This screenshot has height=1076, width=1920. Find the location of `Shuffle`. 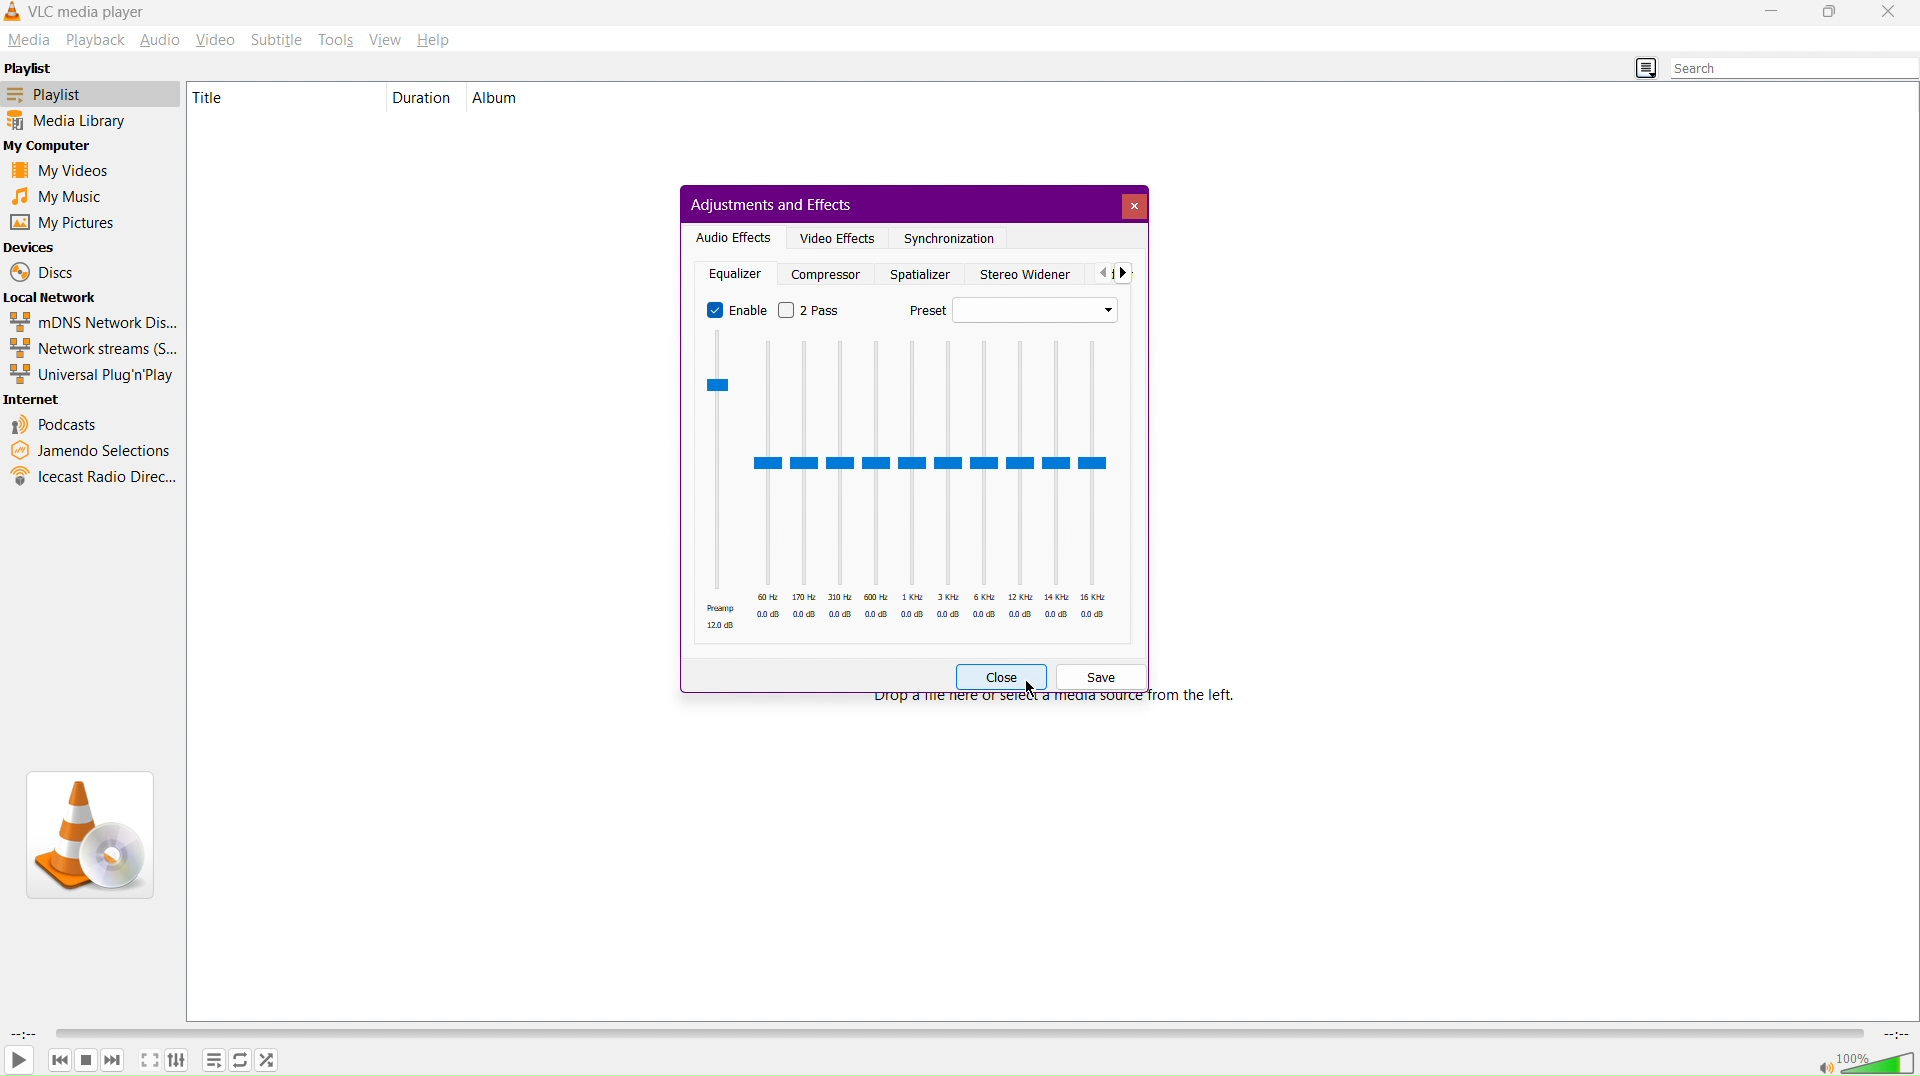

Shuffle is located at coordinates (269, 1061).